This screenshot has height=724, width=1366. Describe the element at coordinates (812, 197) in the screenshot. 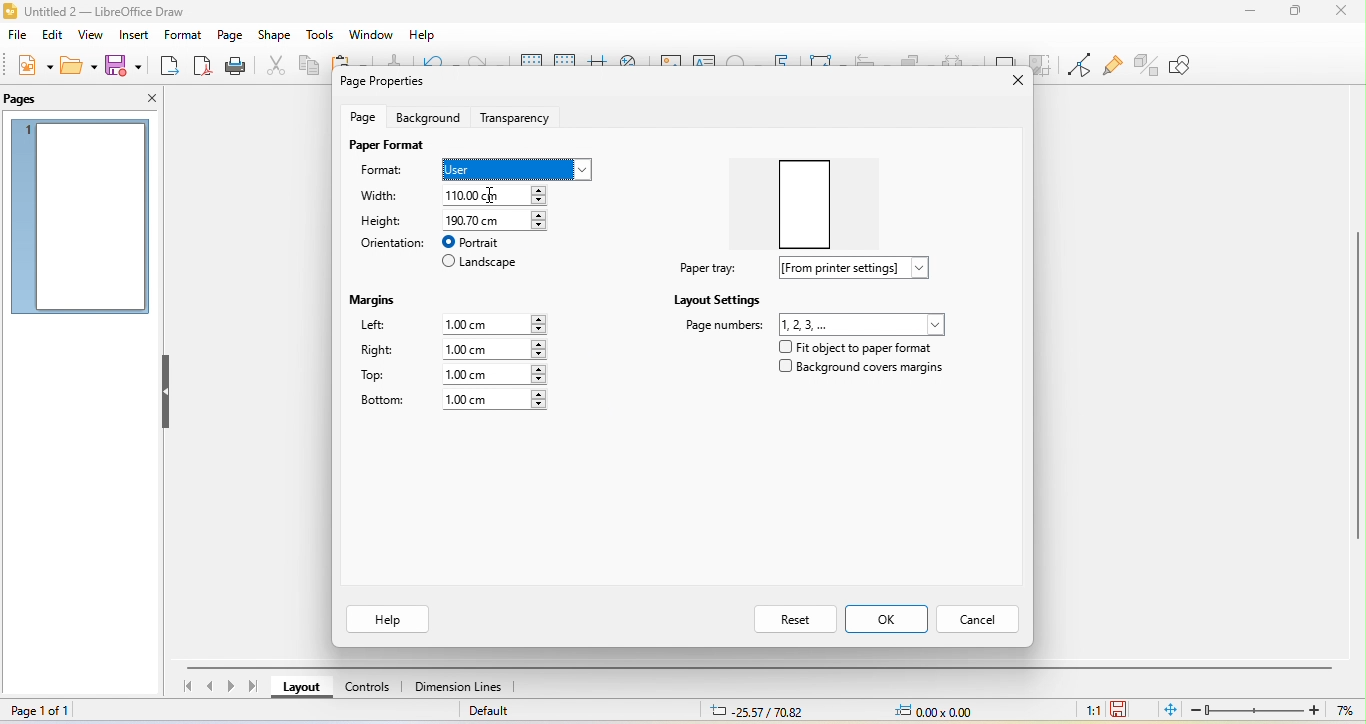

I see `paper` at that location.